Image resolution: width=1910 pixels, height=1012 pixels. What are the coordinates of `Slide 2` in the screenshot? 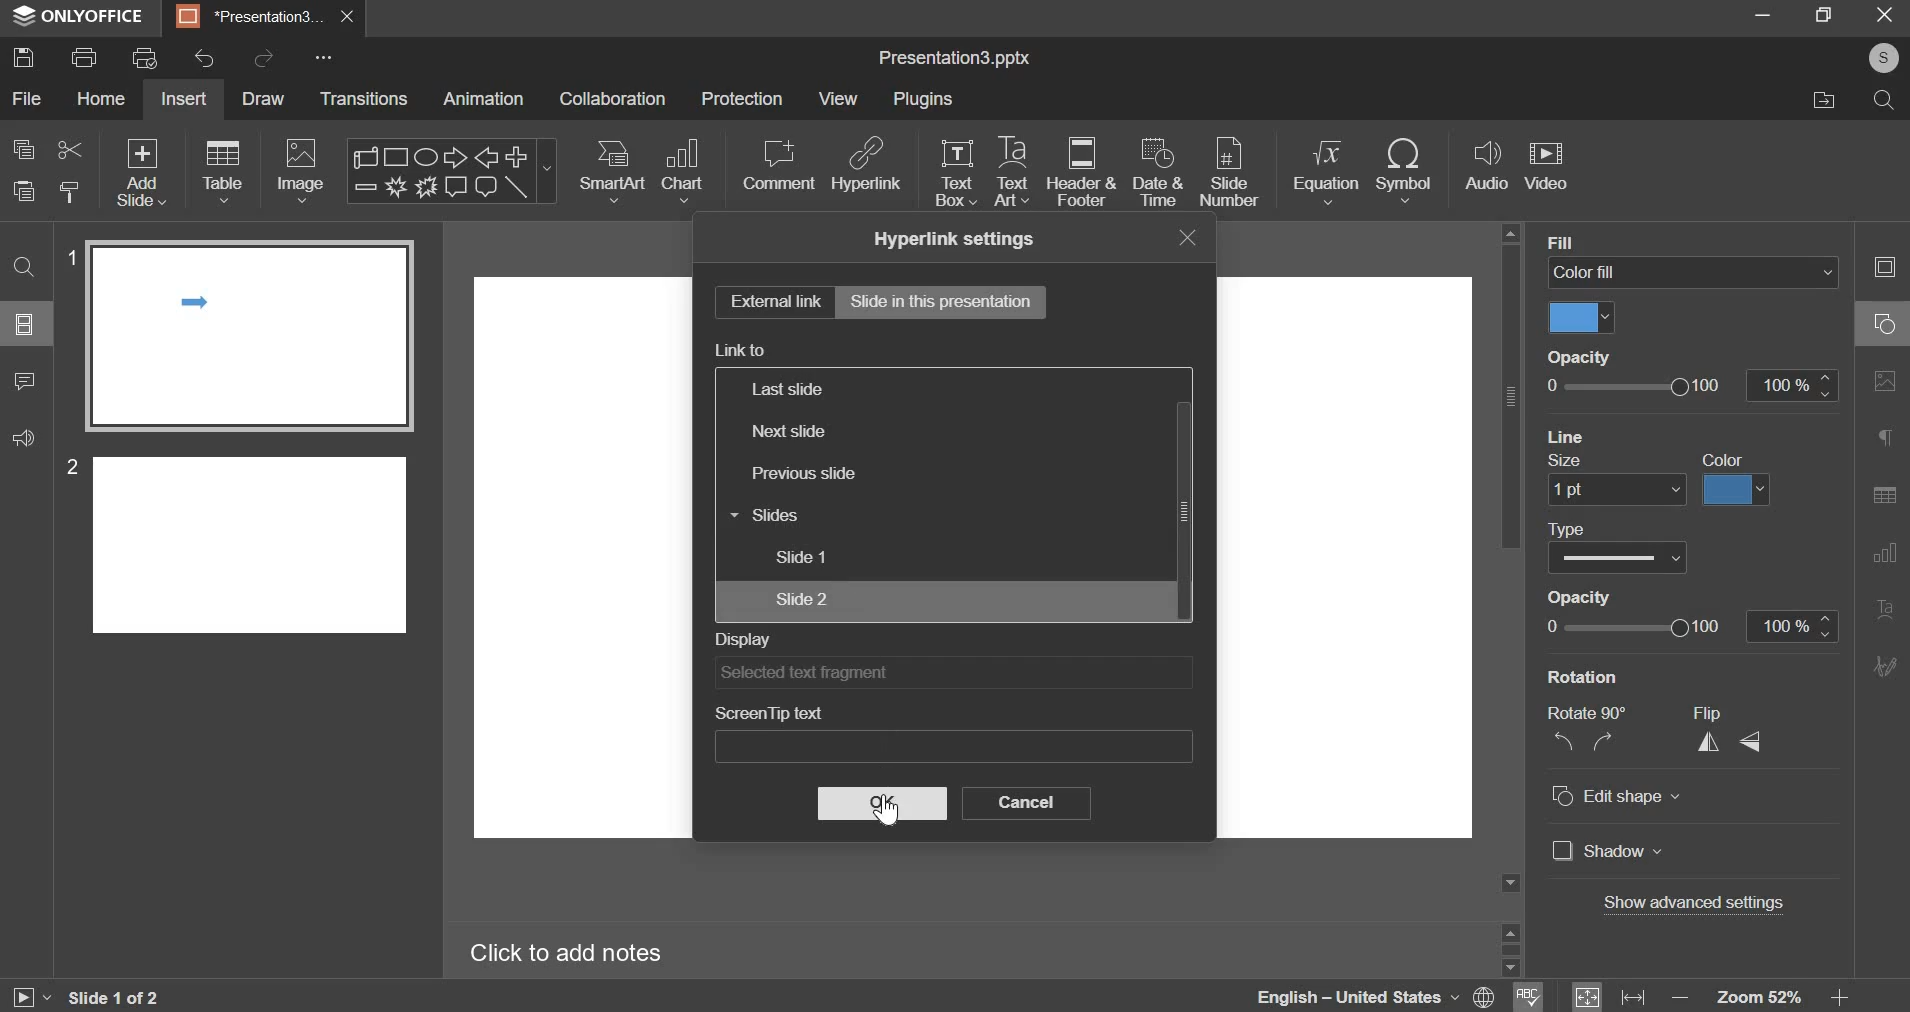 It's located at (838, 599).